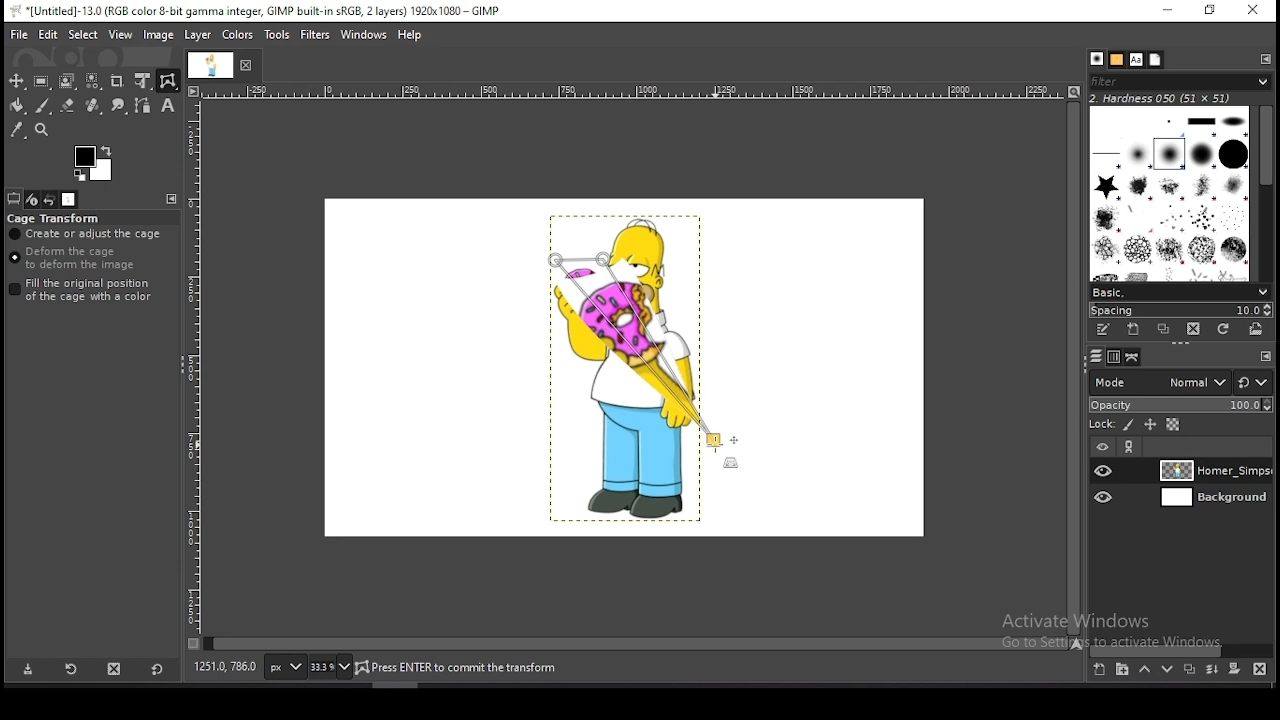  Describe the element at coordinates (1093, 356) in the screenshot. I see `layers` at that location.